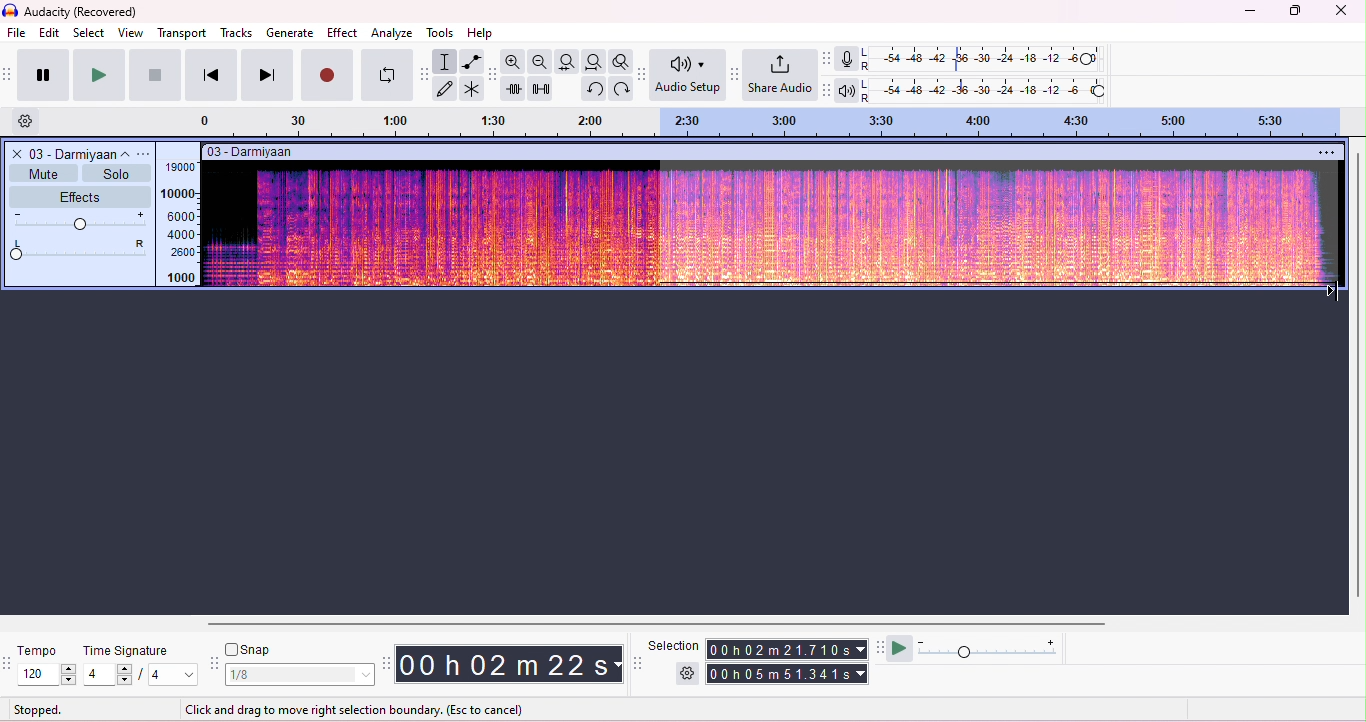  What do you see at coordinates (18, 34) in the screenshot?
I see `file` at bounding box center [18, 34].